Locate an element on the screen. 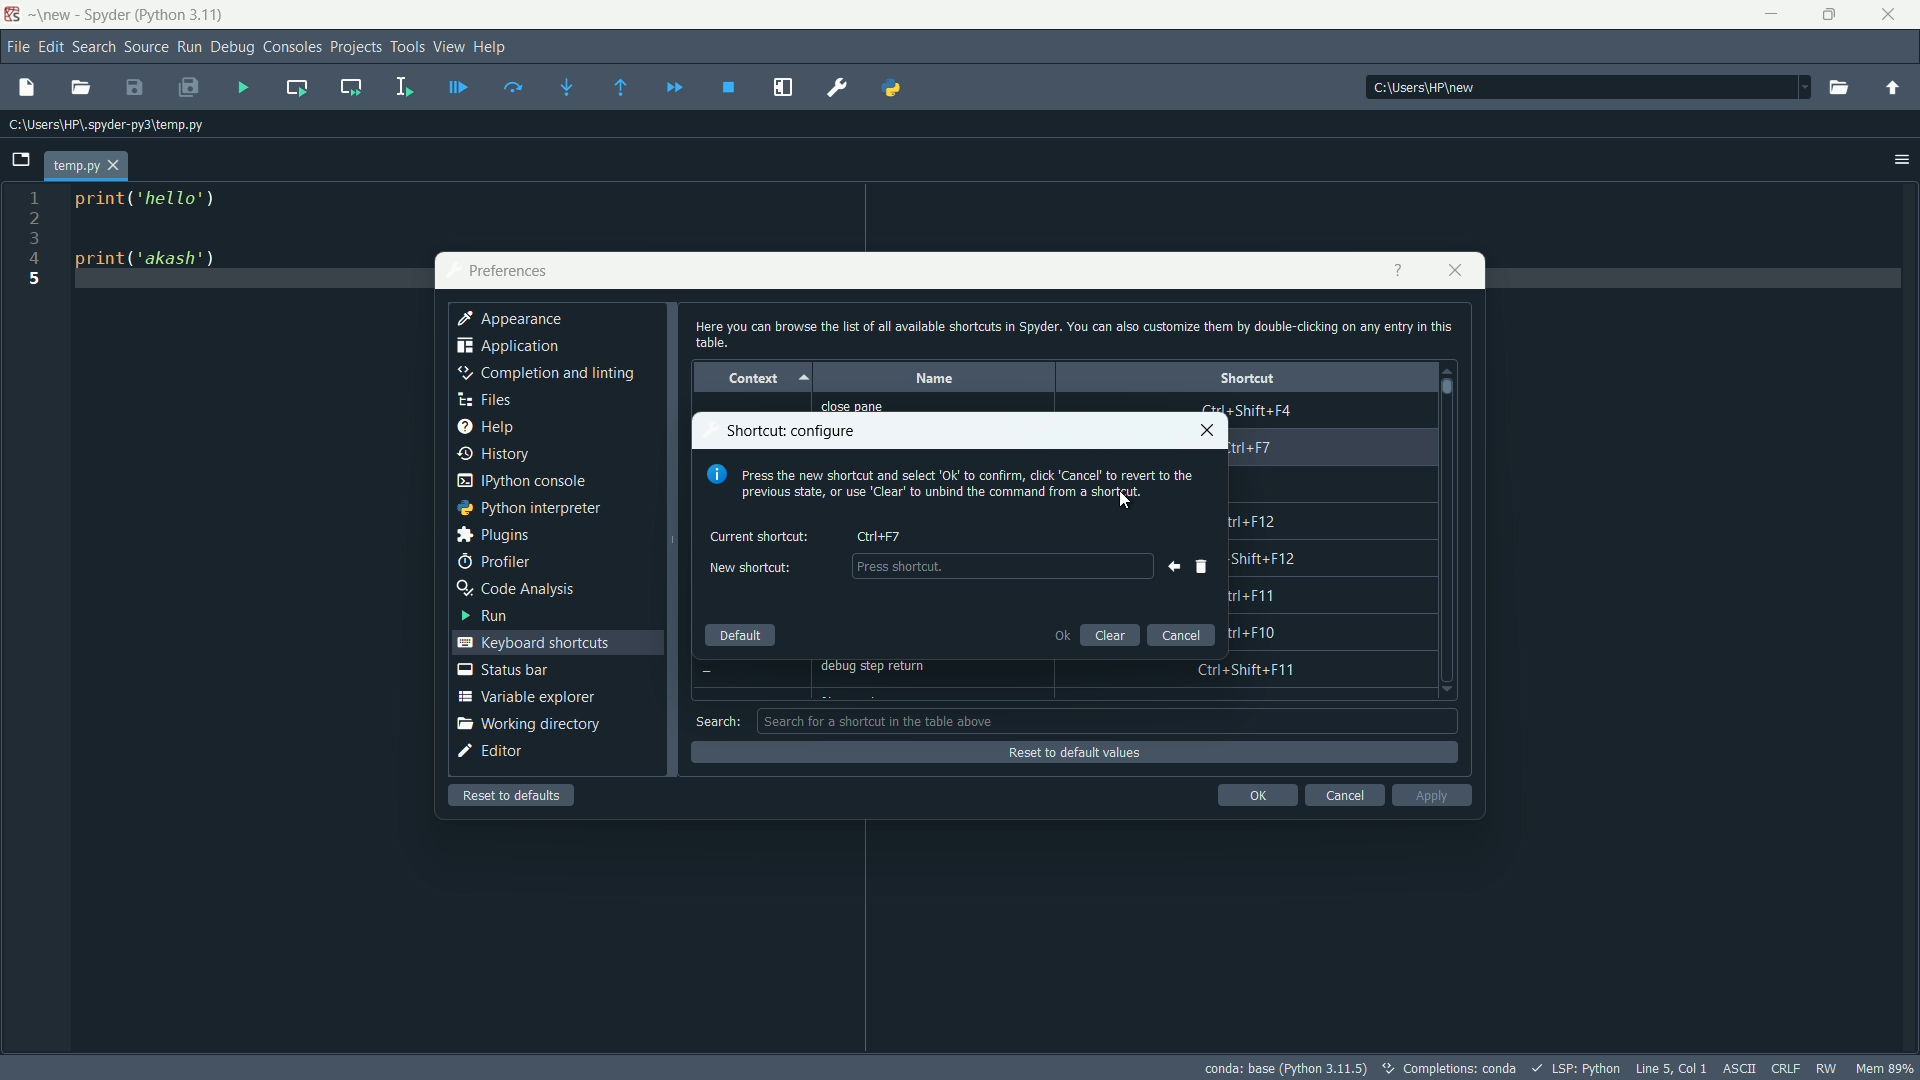 Image resolution: width=1920 pixels, height=1080 pixels. ipython console is located at coordinates (521, 482).